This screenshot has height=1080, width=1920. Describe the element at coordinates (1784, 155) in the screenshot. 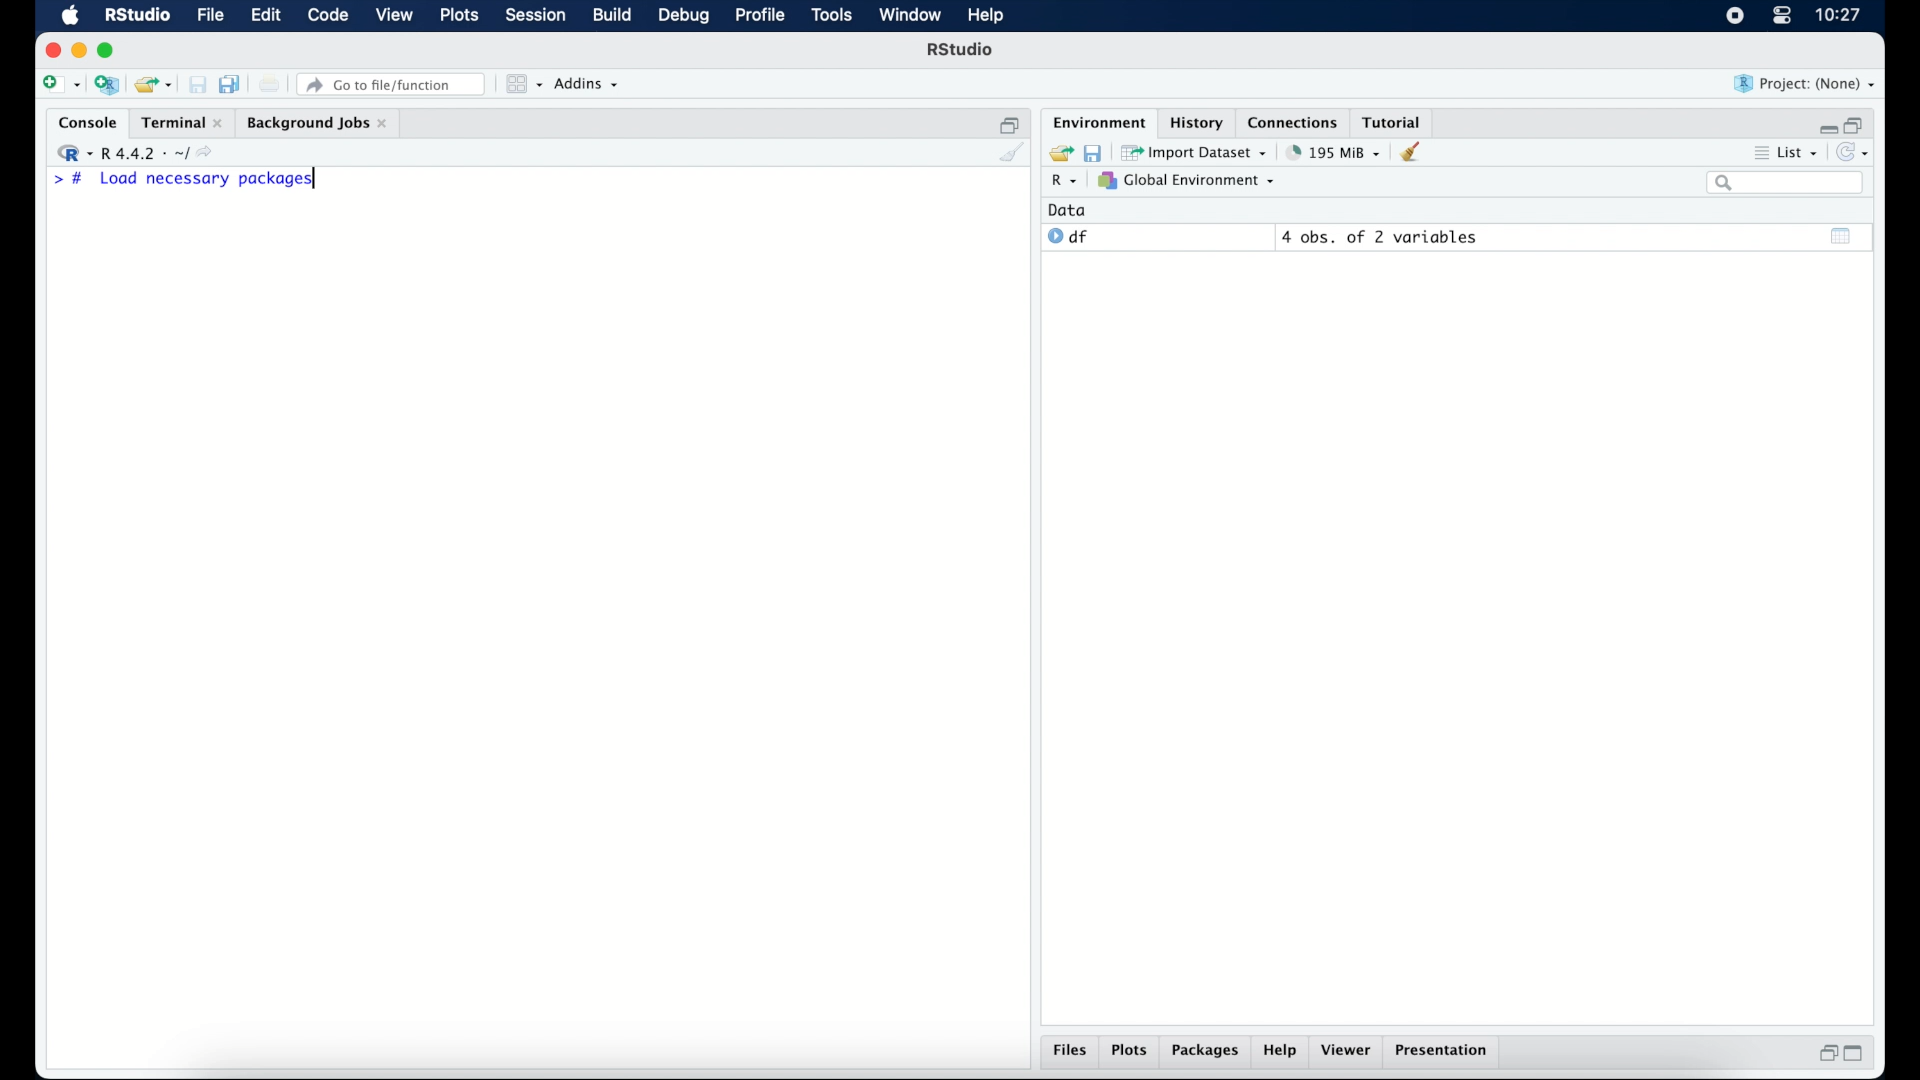

I see `list` at that location.